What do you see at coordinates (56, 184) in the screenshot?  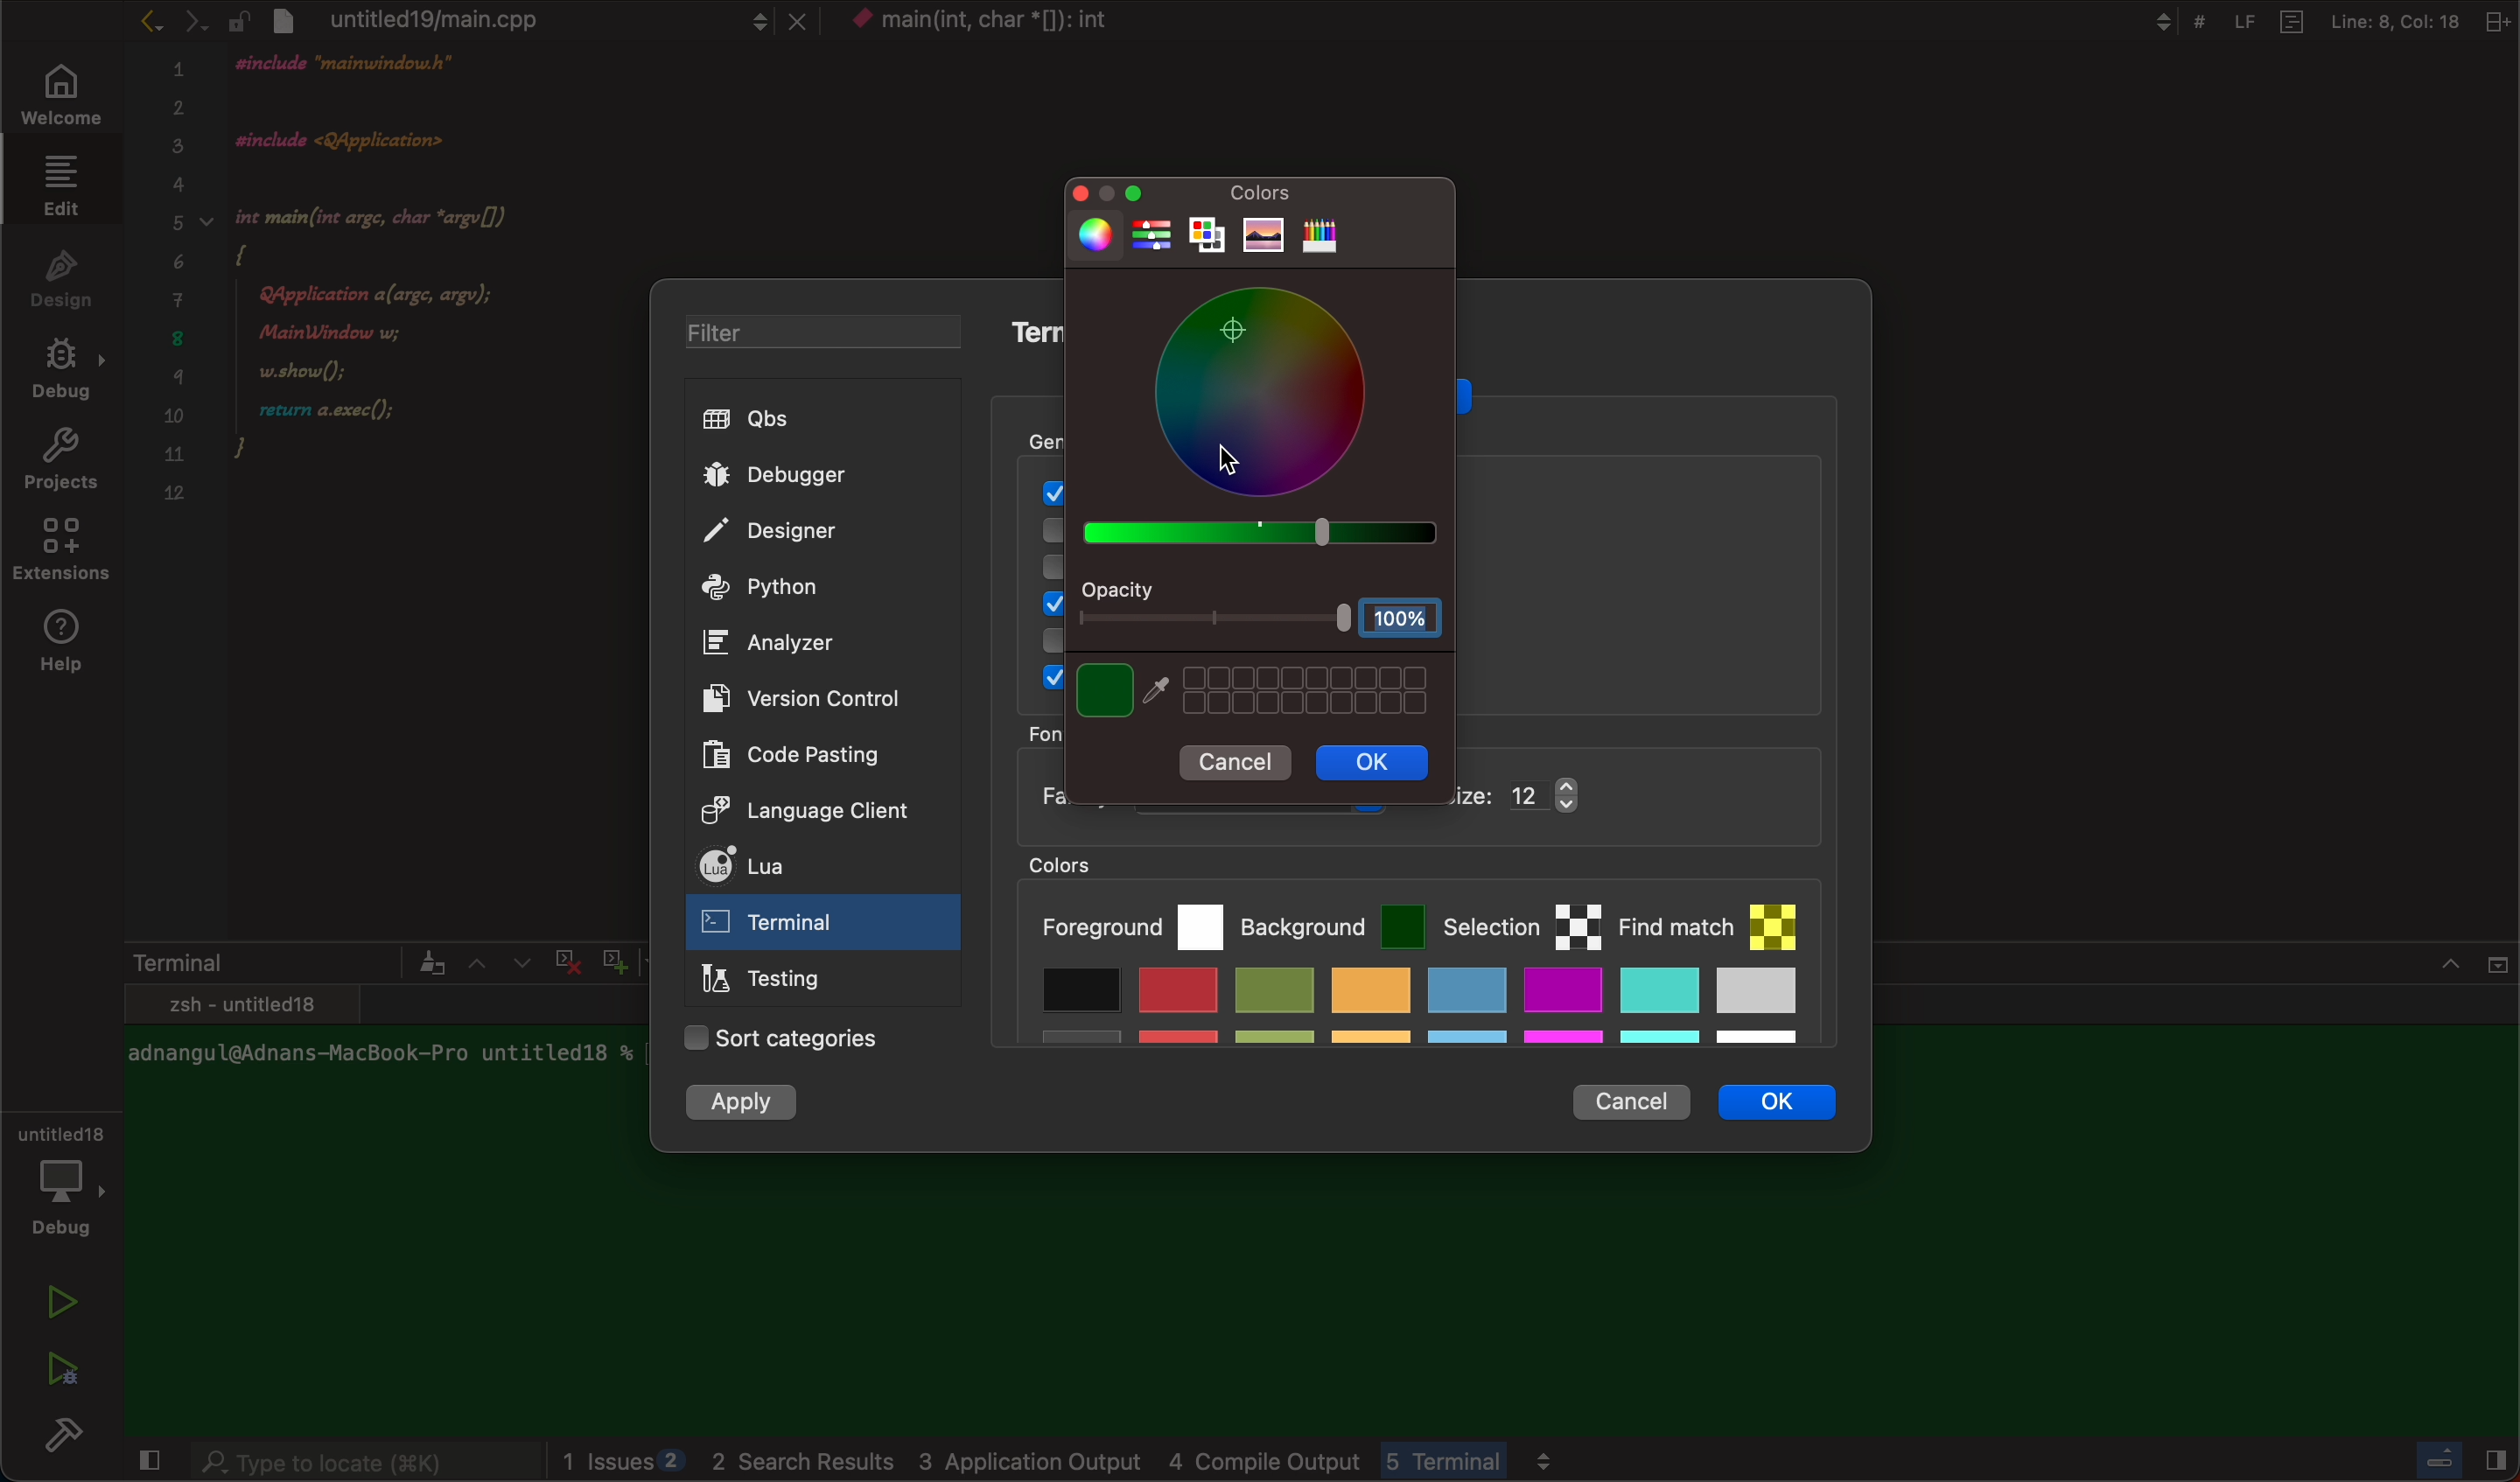 I see `edit` at bounding box center [56, 184].